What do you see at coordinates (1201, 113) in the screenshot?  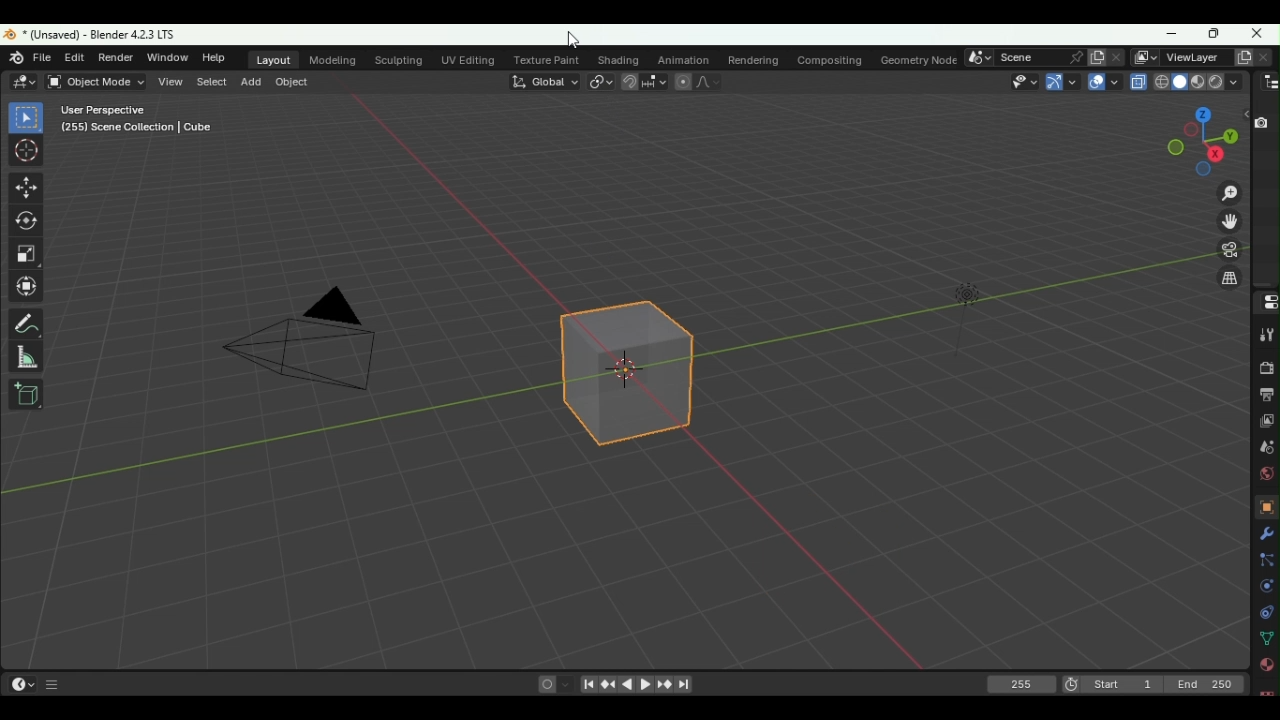 I see `Rotate the view` at bounding box center [1201, 113].